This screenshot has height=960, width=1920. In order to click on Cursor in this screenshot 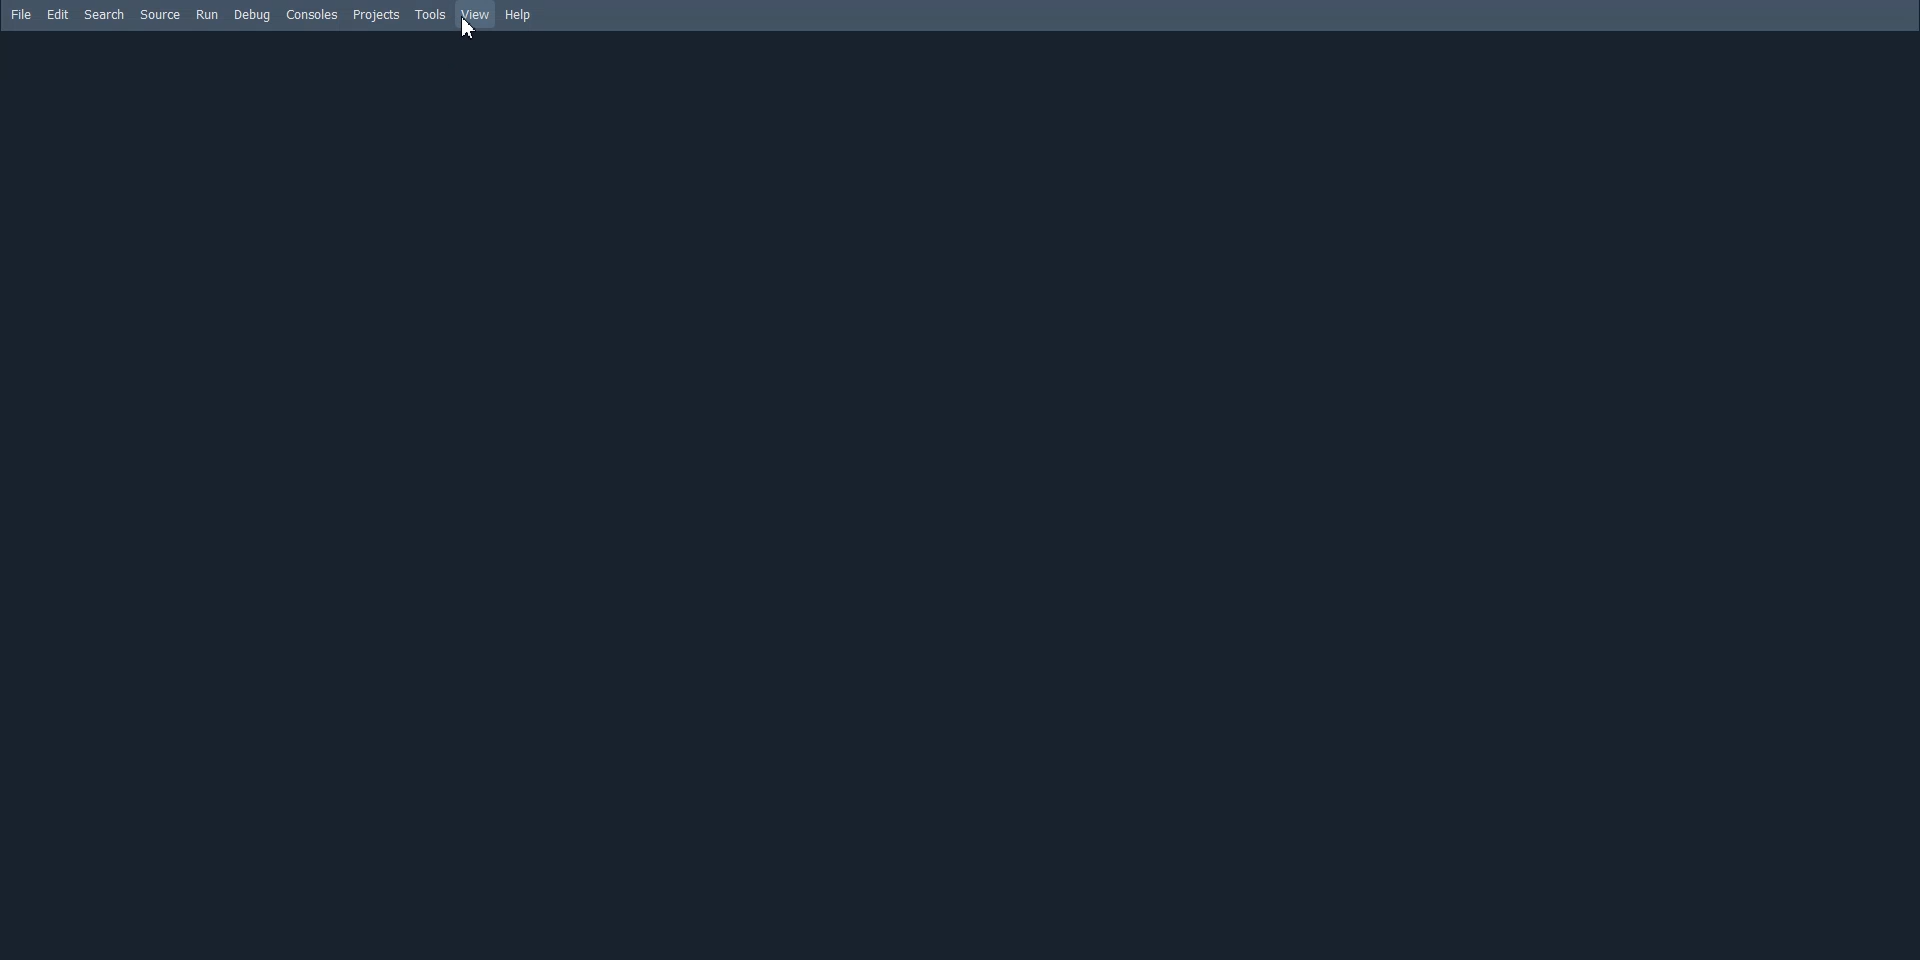, I will do `click(473, 38)`.